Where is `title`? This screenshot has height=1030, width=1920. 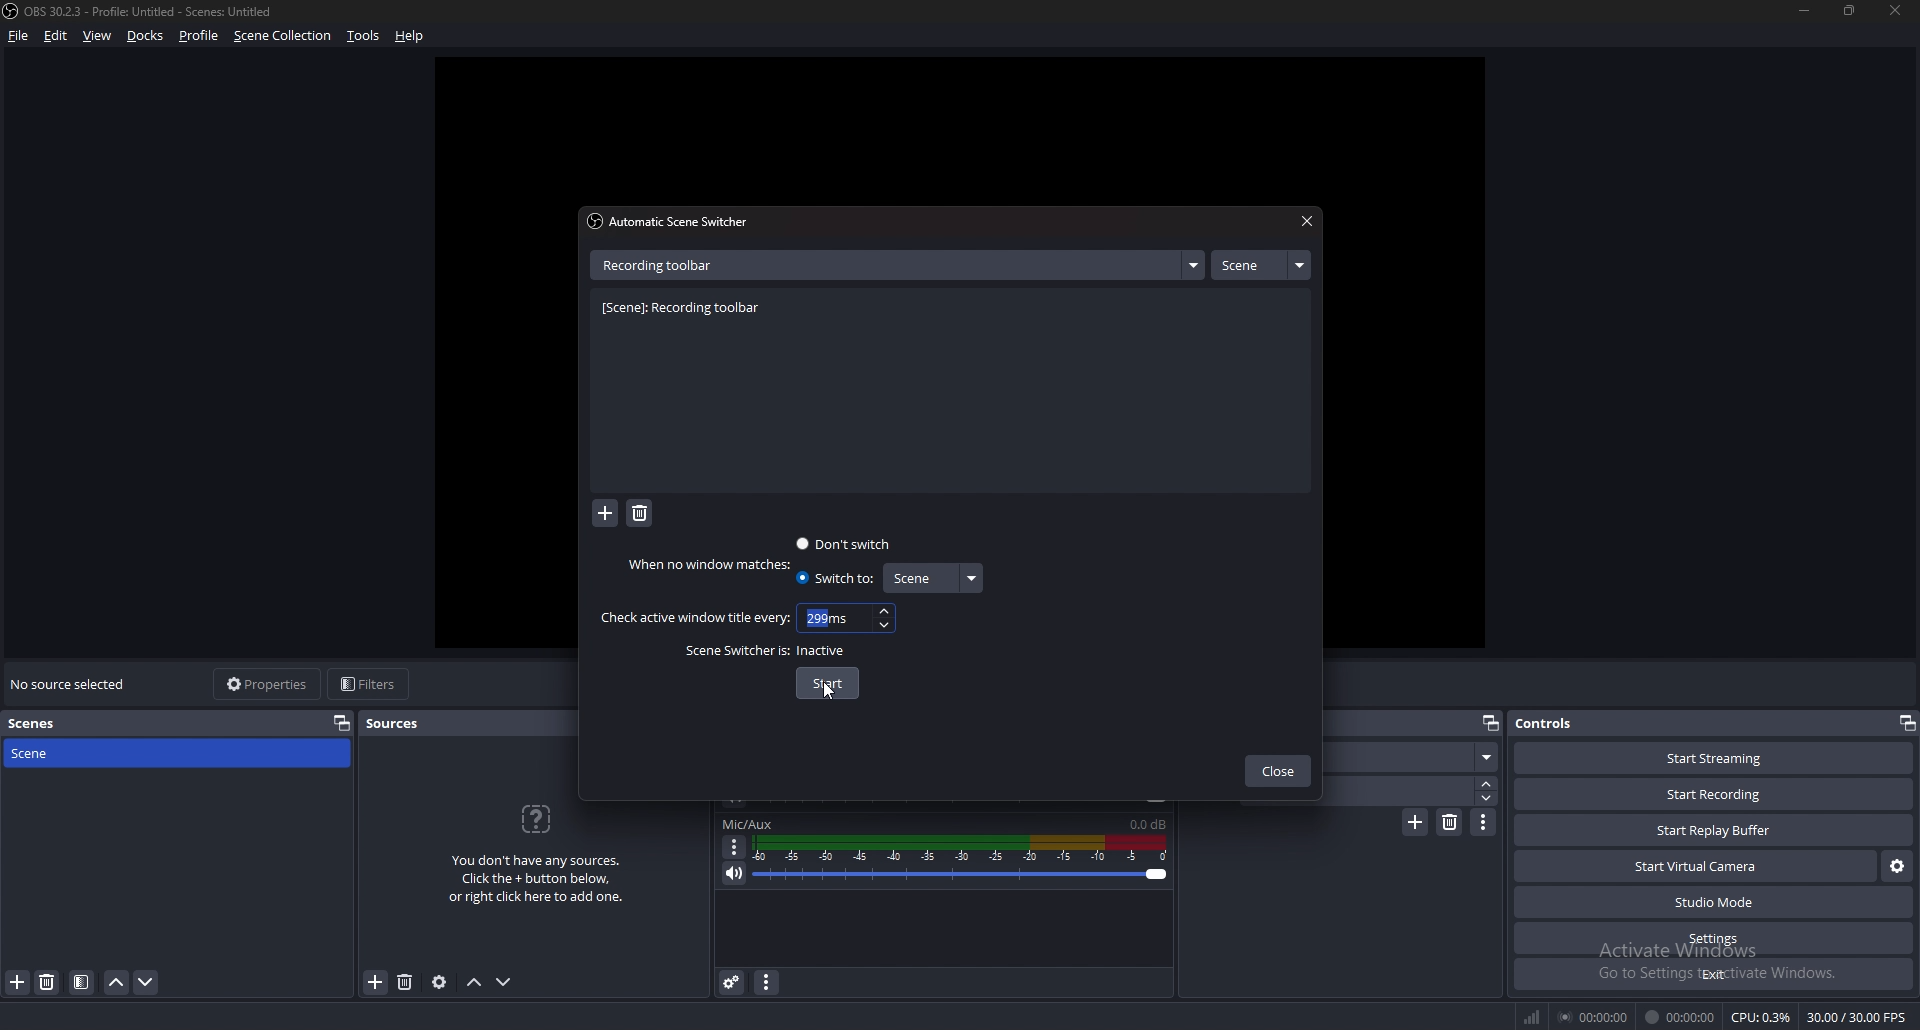 title is located at coordinates (143, 11).